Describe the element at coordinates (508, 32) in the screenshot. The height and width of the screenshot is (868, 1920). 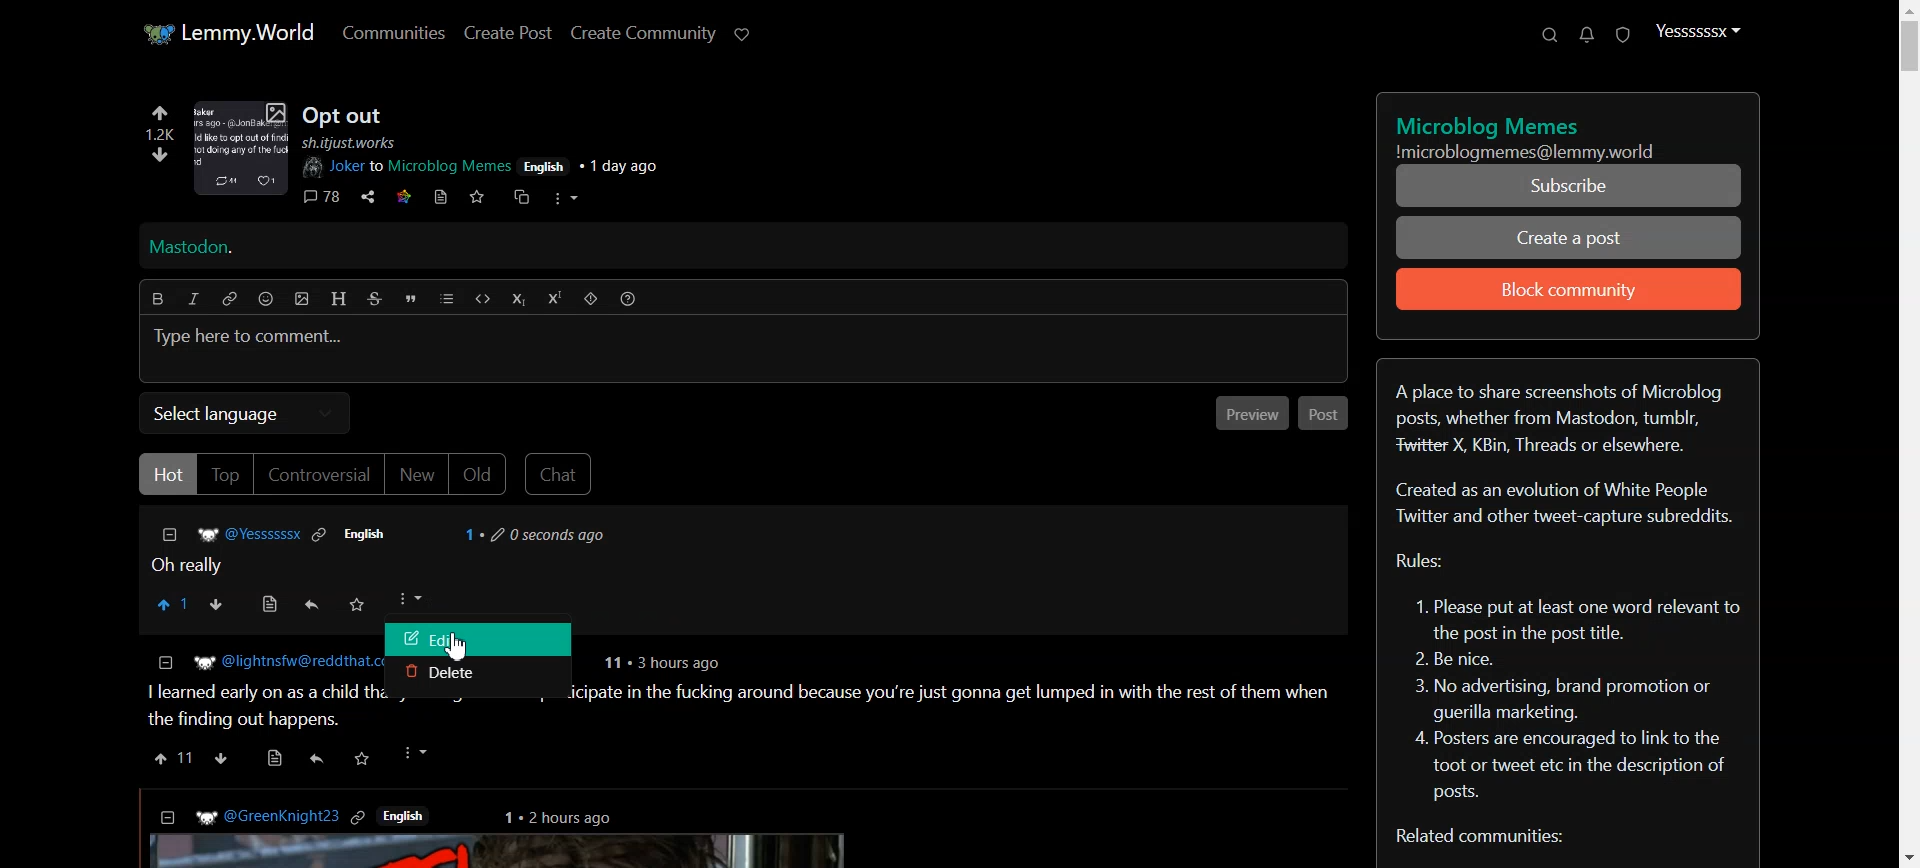
I see `Create Post` at that location.